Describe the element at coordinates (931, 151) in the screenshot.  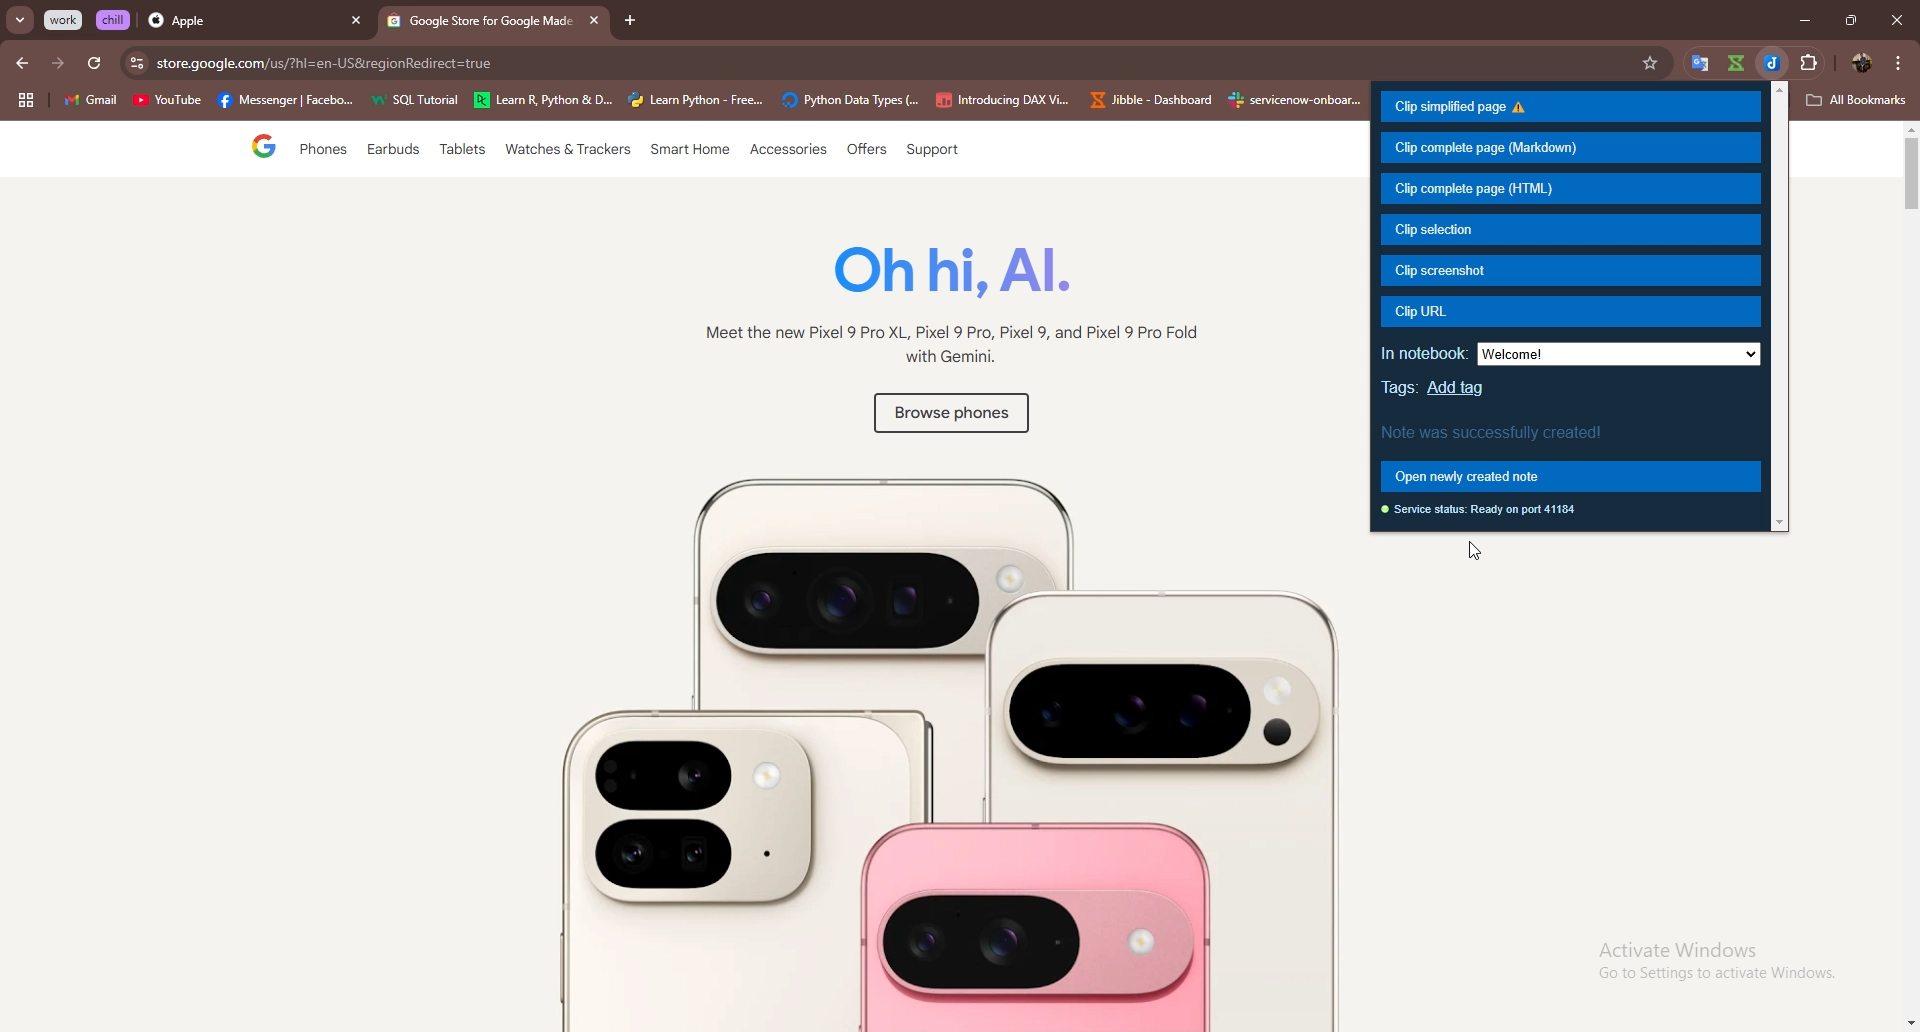
I see `support` at that location.